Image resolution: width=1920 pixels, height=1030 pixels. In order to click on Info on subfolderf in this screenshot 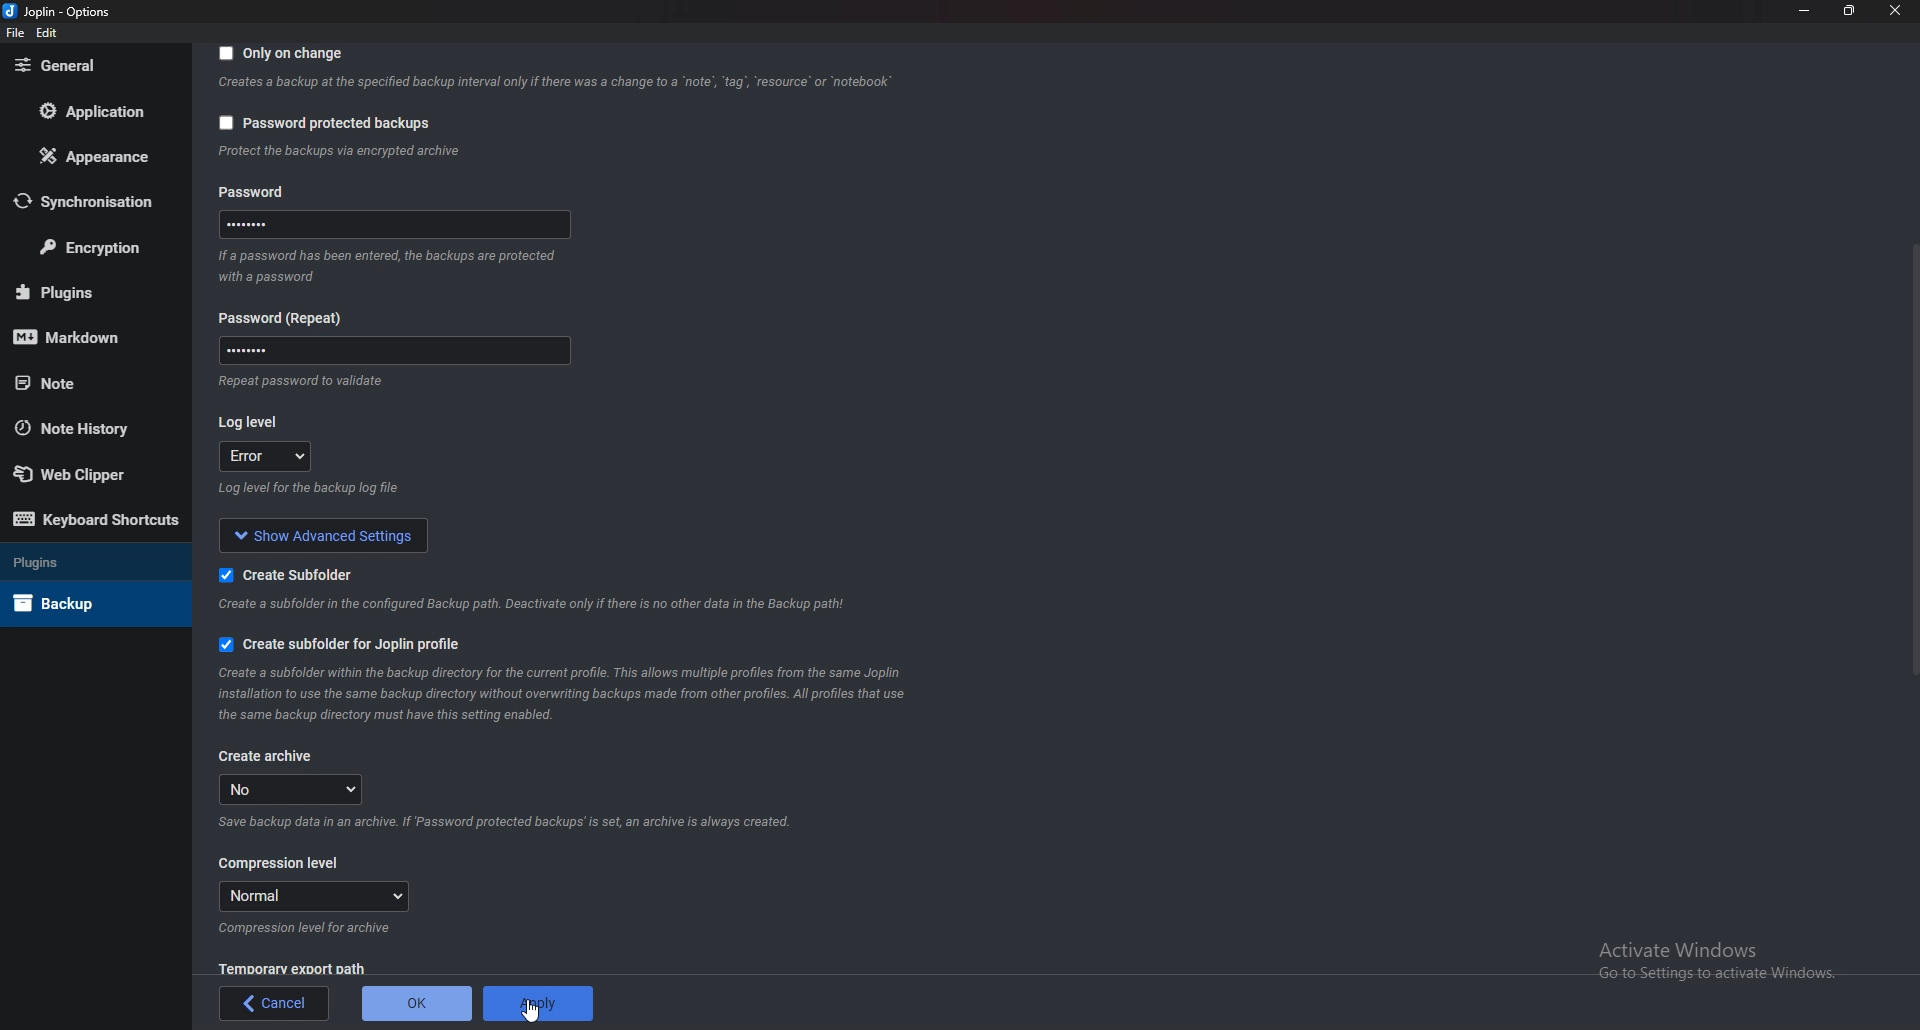, I will do `click(535, 604)`.